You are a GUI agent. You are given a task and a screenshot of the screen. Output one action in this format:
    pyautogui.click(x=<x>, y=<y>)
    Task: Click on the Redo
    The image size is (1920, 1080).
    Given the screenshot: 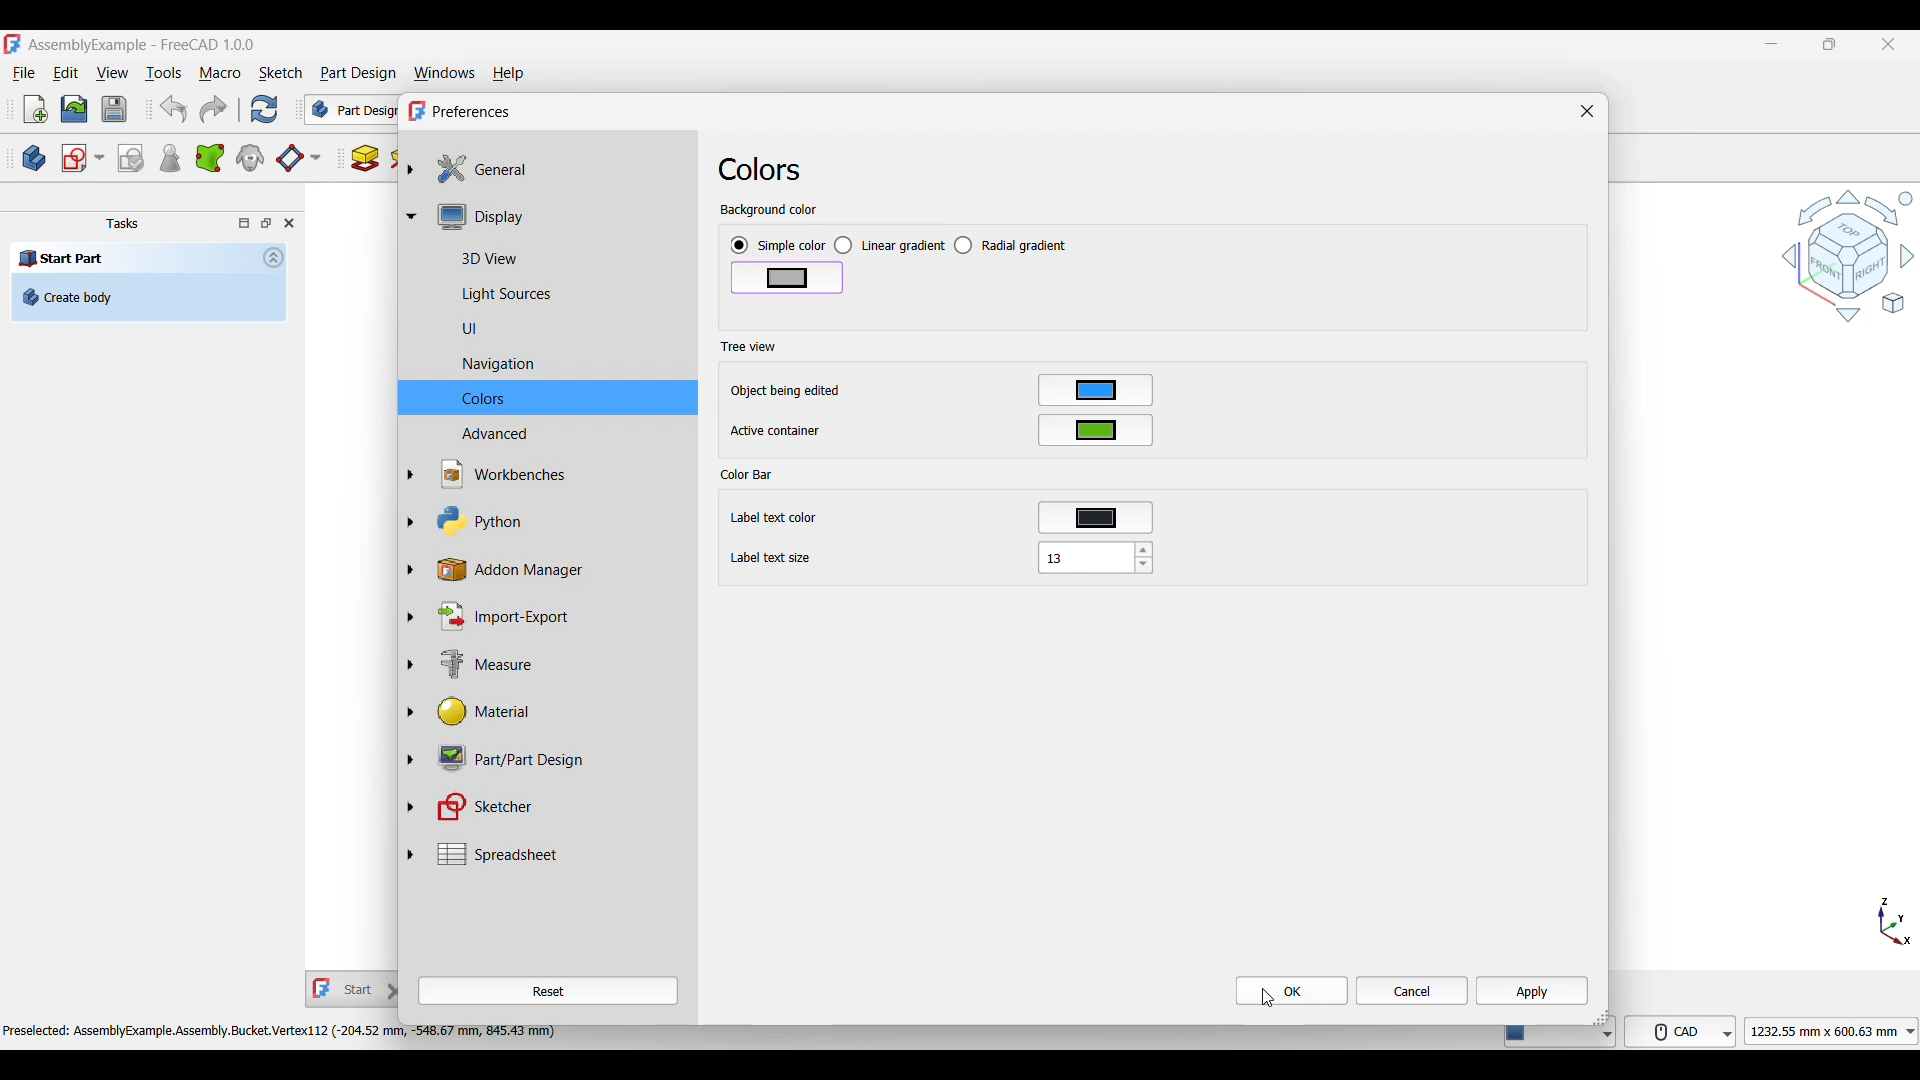 What is the action you would take?
    pyautogui.click(x=213, y=109)
    